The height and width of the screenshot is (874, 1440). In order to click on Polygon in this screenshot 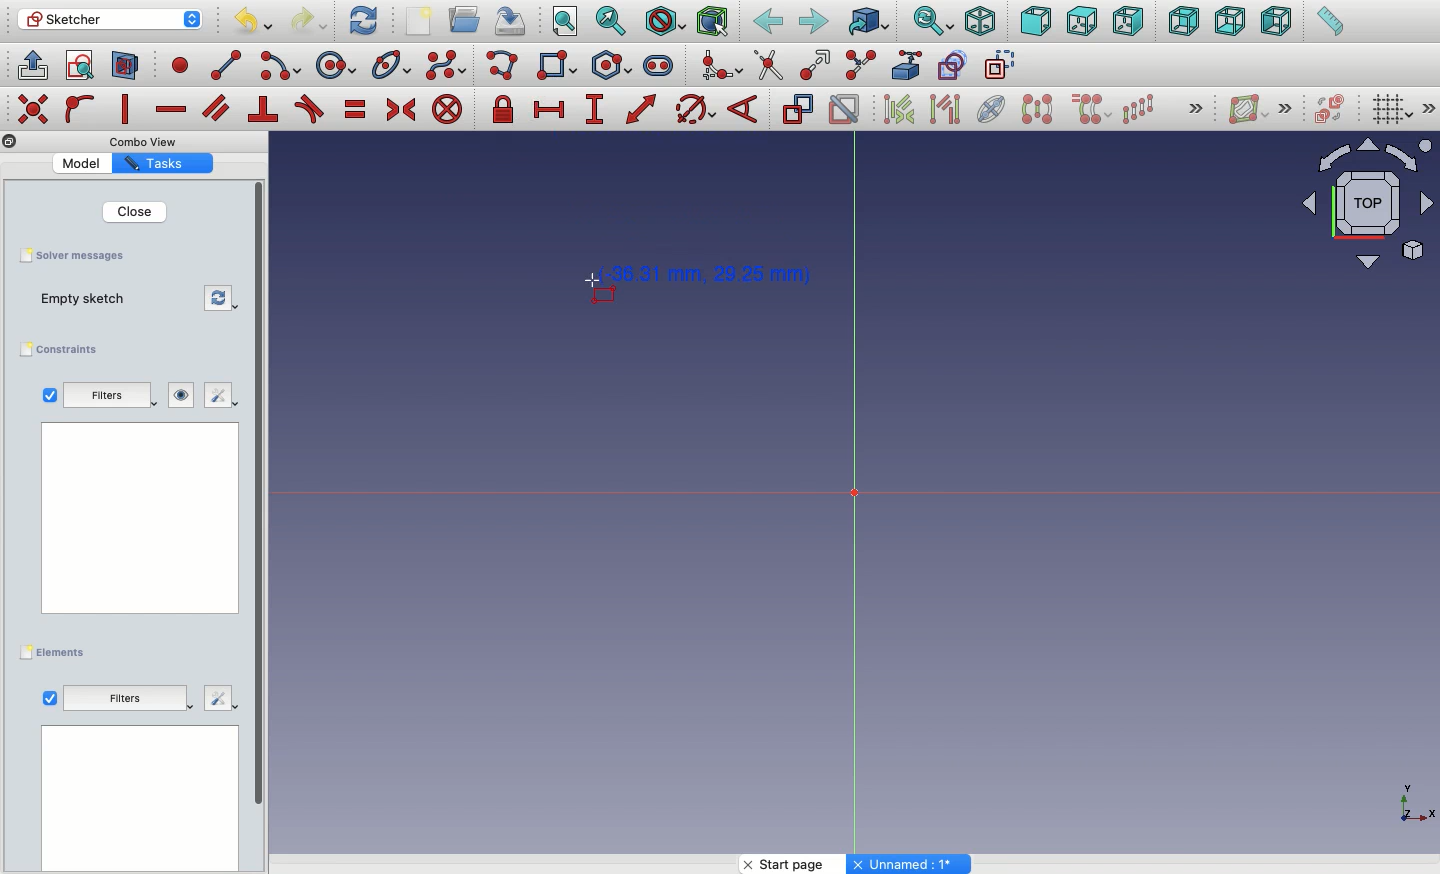, I will do `click(615, 66)`.